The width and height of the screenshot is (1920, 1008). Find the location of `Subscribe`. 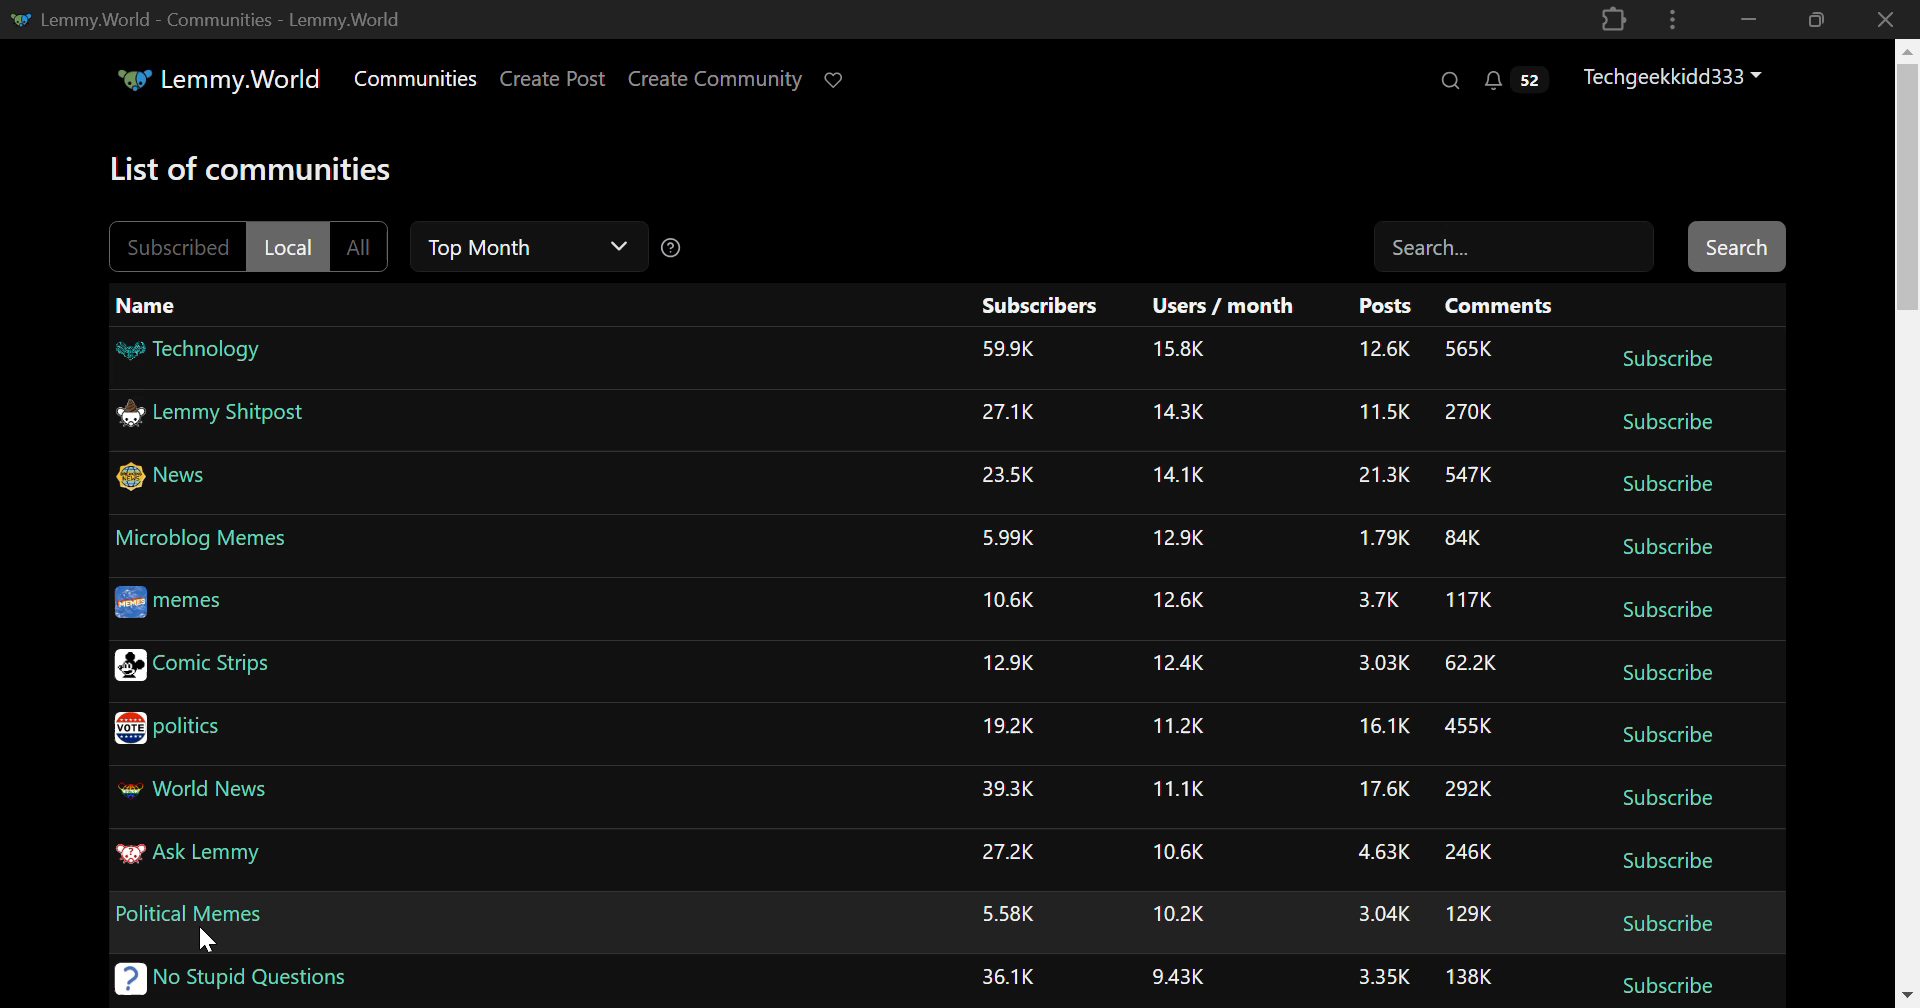

Subscribe is located at coordinates (1666, 734).